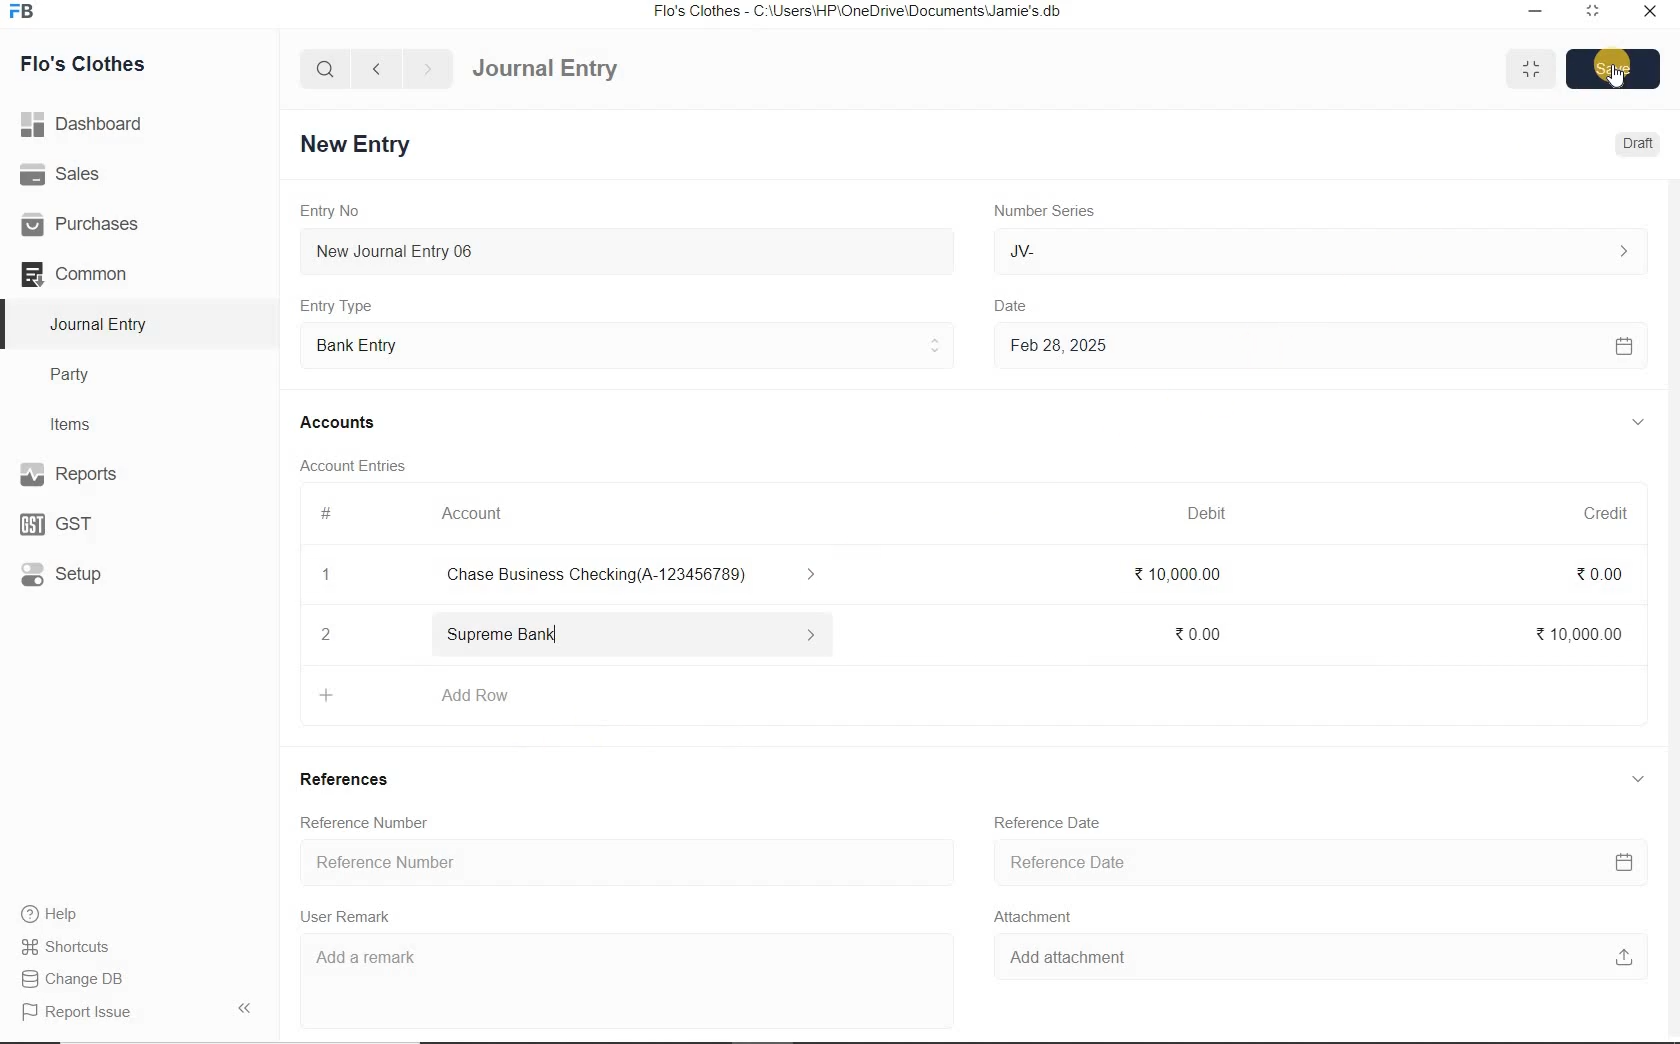 The width and height of the screenshot is (1680, 1044). Describe the element at coordinates (66, 943) in the screenshot. I see `Shortcuts` at that location.